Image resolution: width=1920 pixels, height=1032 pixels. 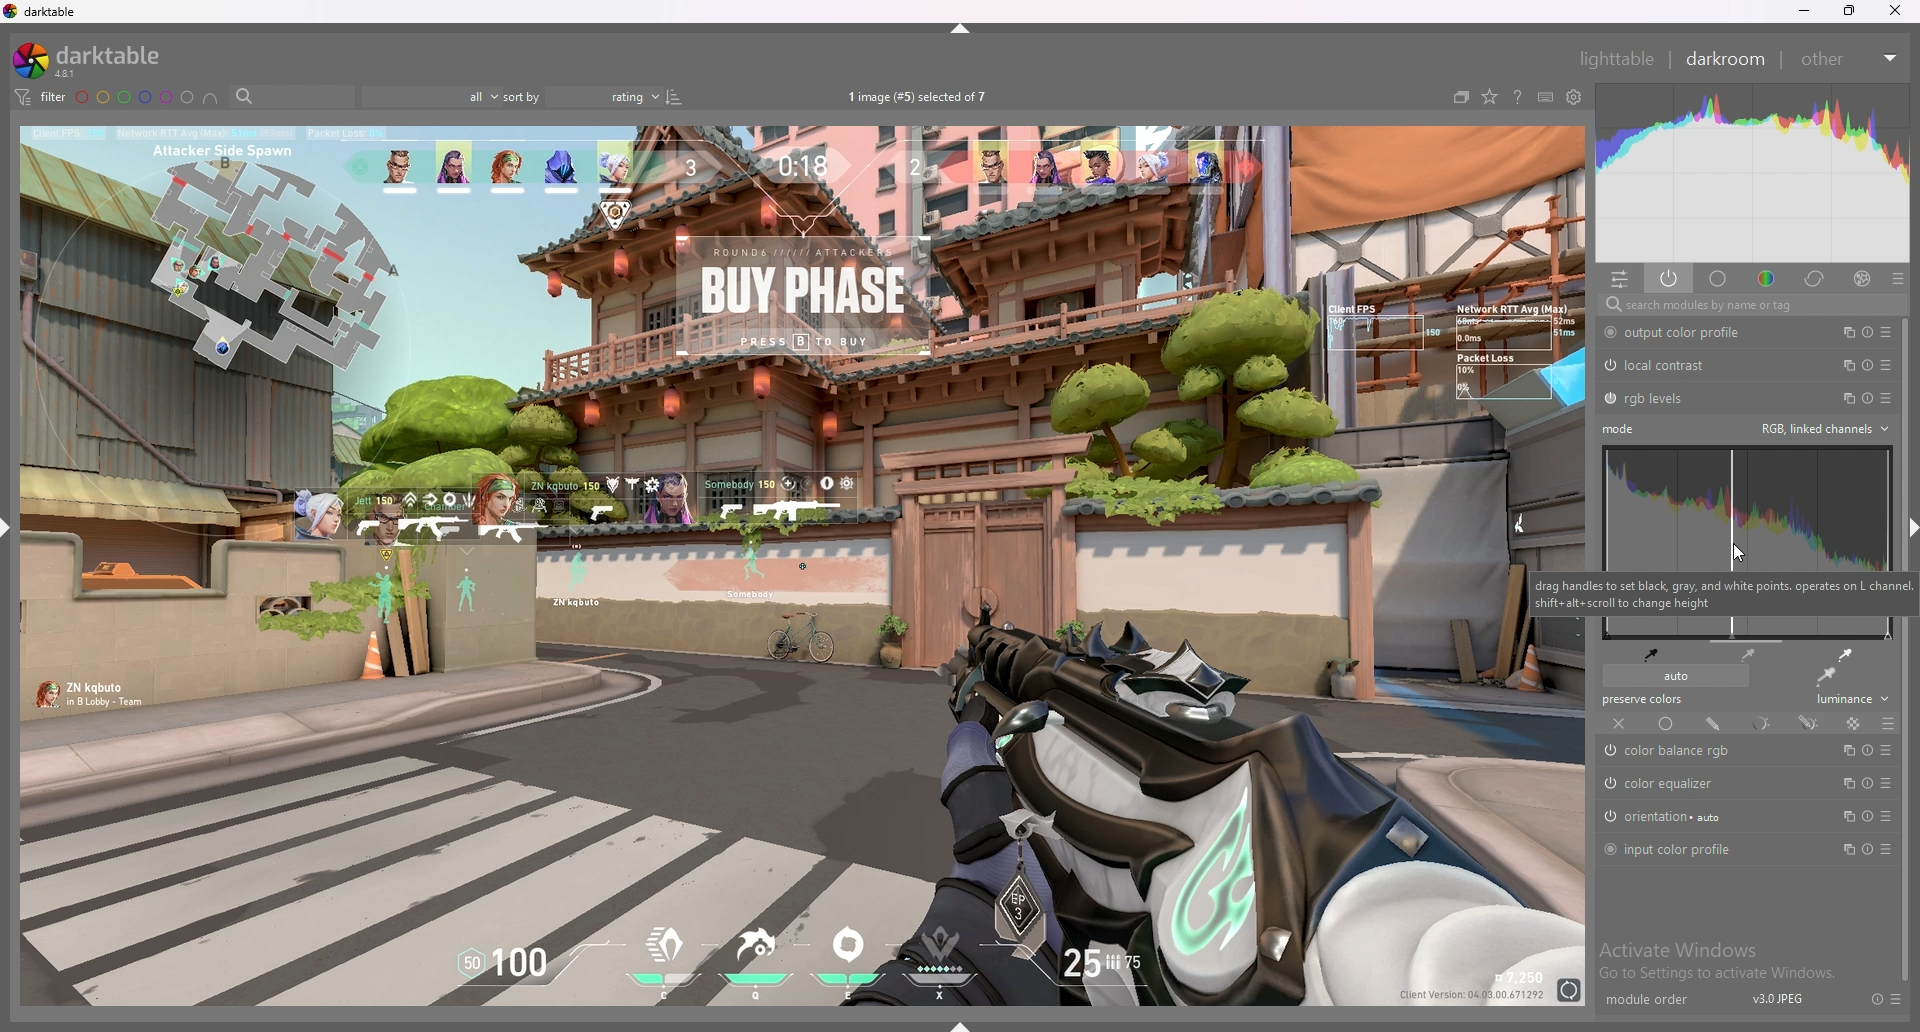 I want to click on luminance, so click(x=1851, y=699).